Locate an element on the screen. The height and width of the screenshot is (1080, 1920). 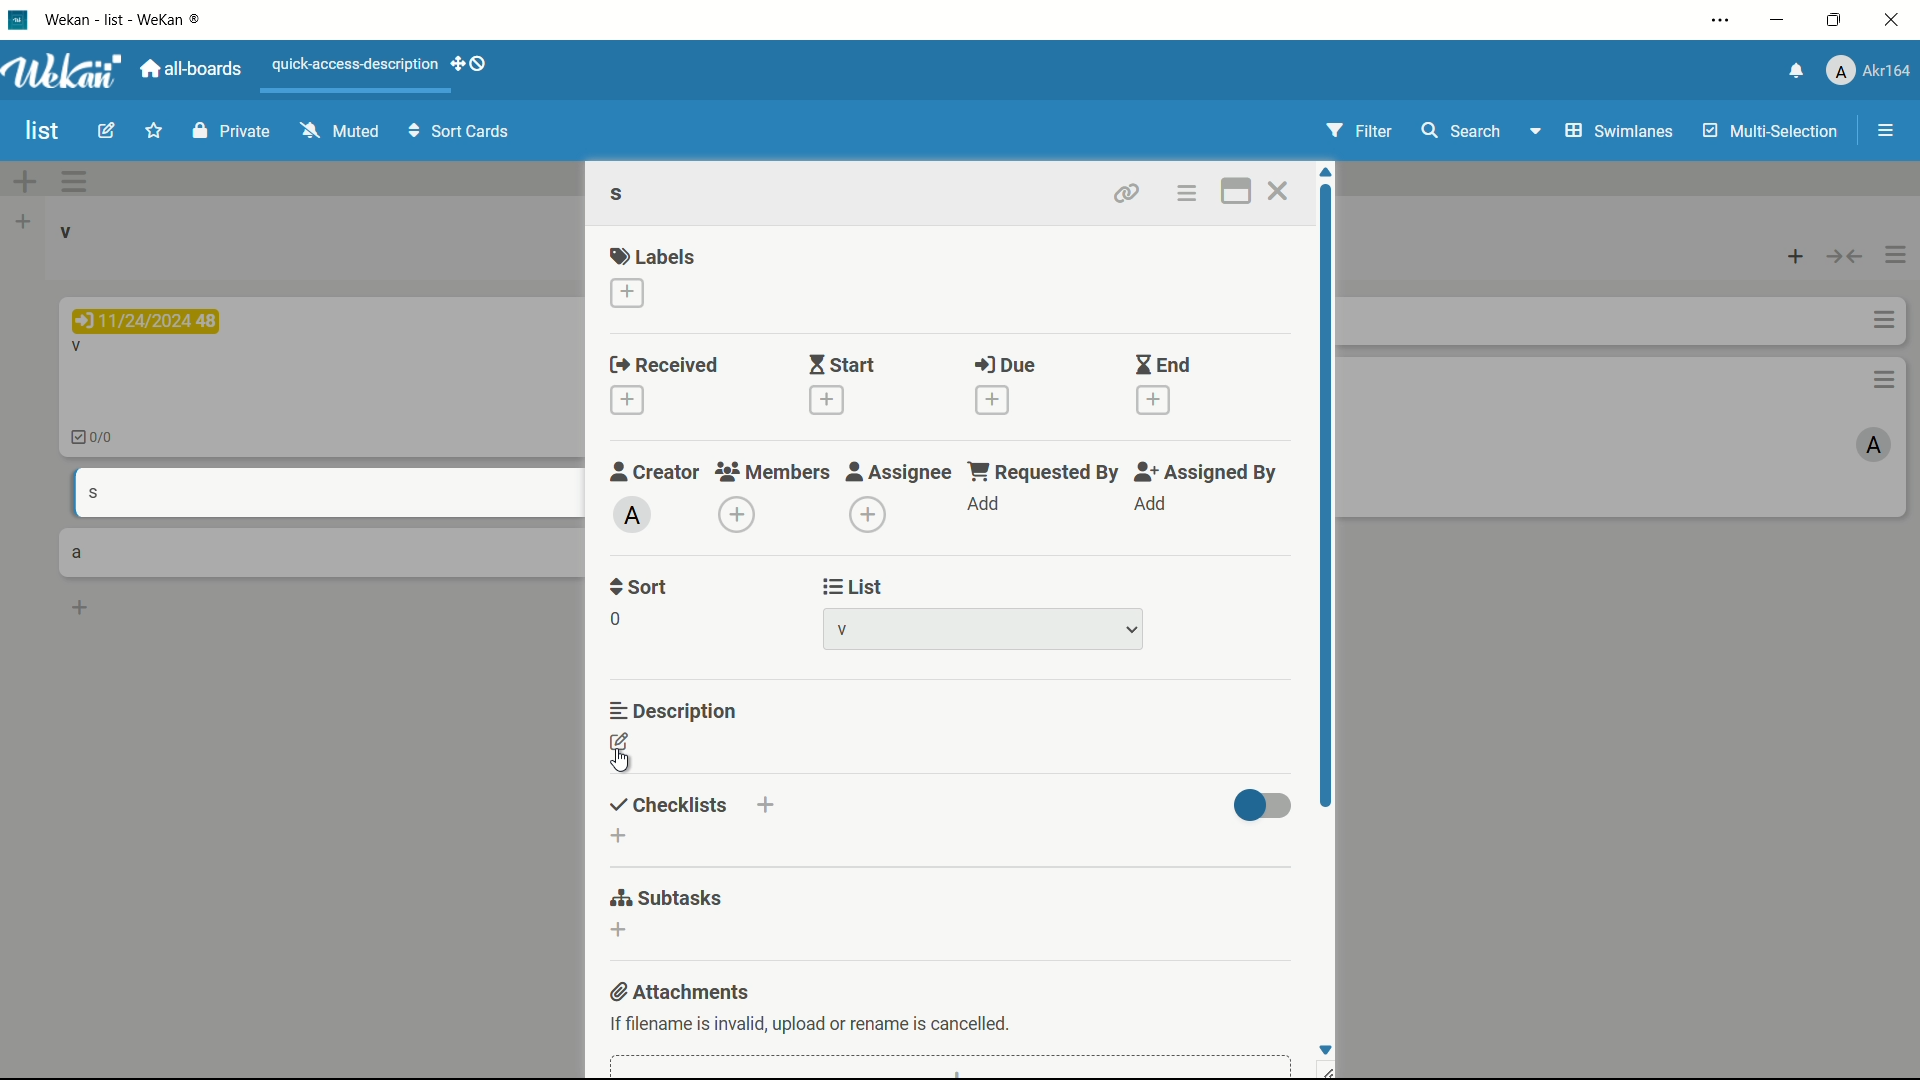
add label is located at coordinates (627, 293).